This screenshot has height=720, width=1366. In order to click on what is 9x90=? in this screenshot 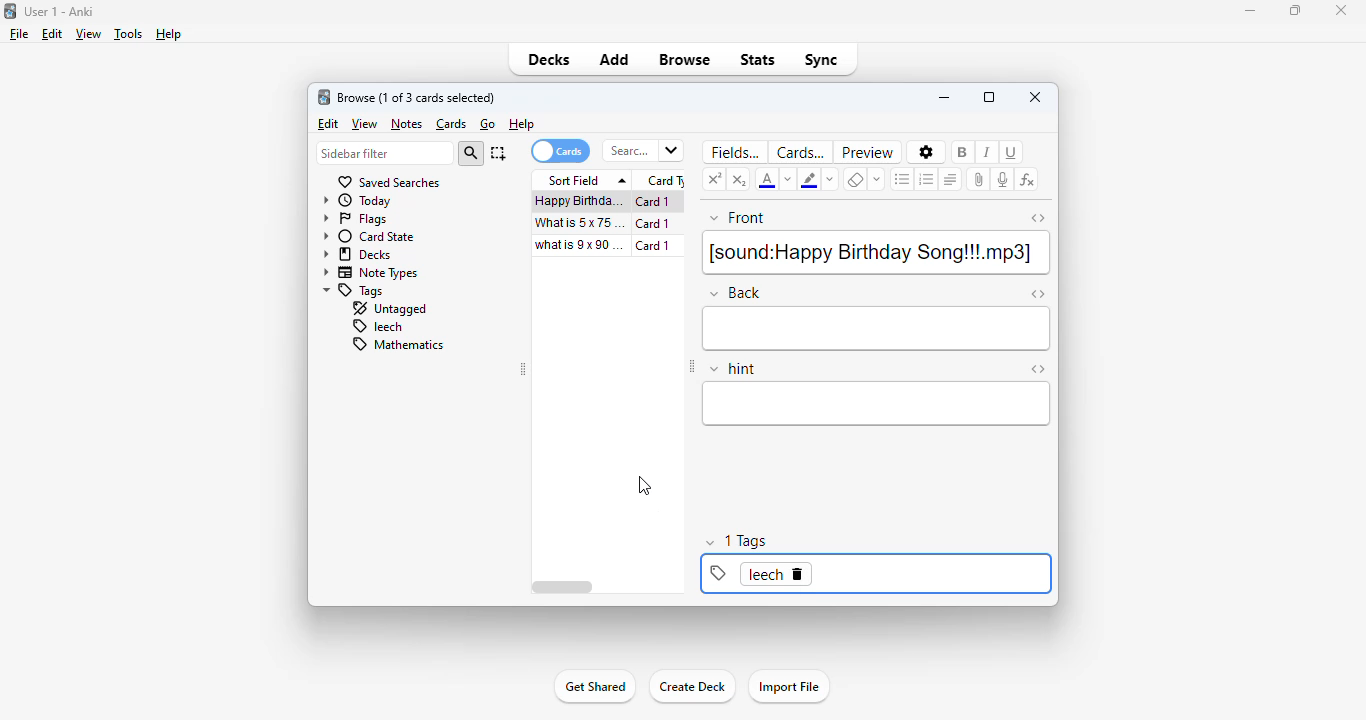, I will do `click(581, 245)`.